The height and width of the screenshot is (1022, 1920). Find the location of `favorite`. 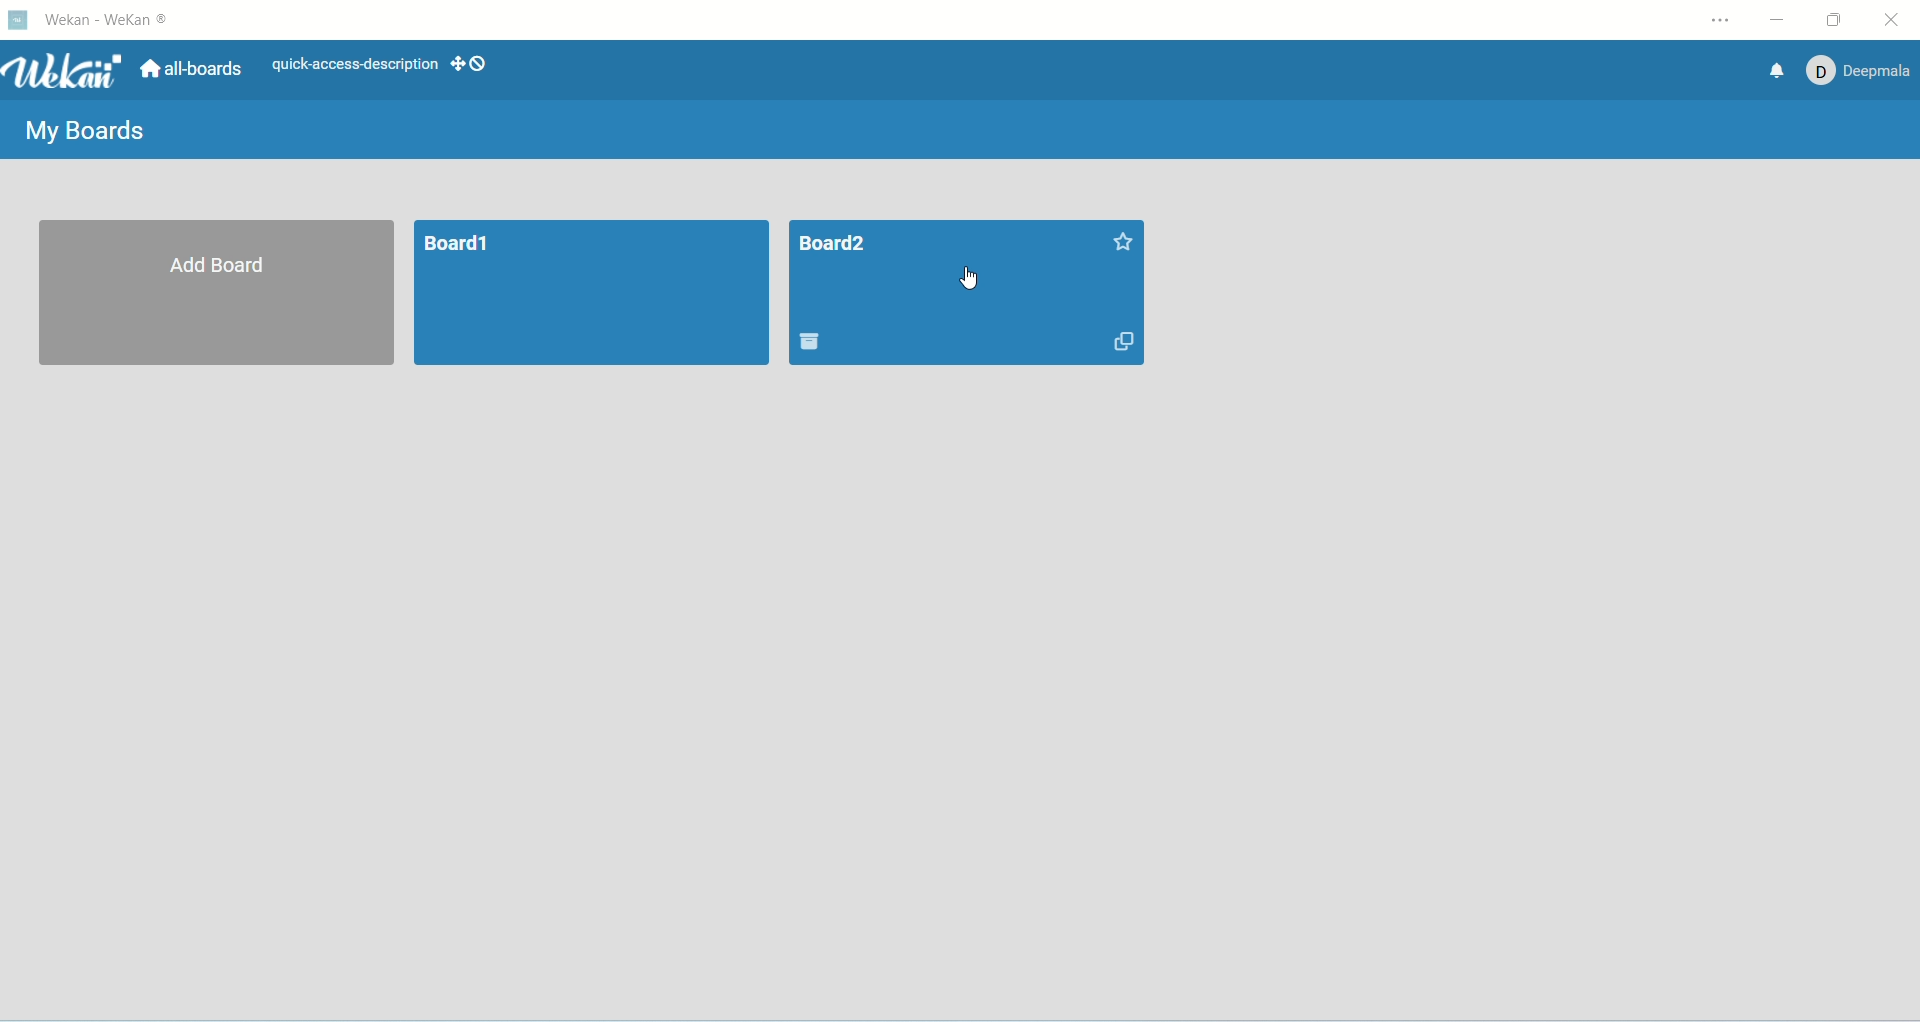

favorite is located at coordinates (1124, 244).